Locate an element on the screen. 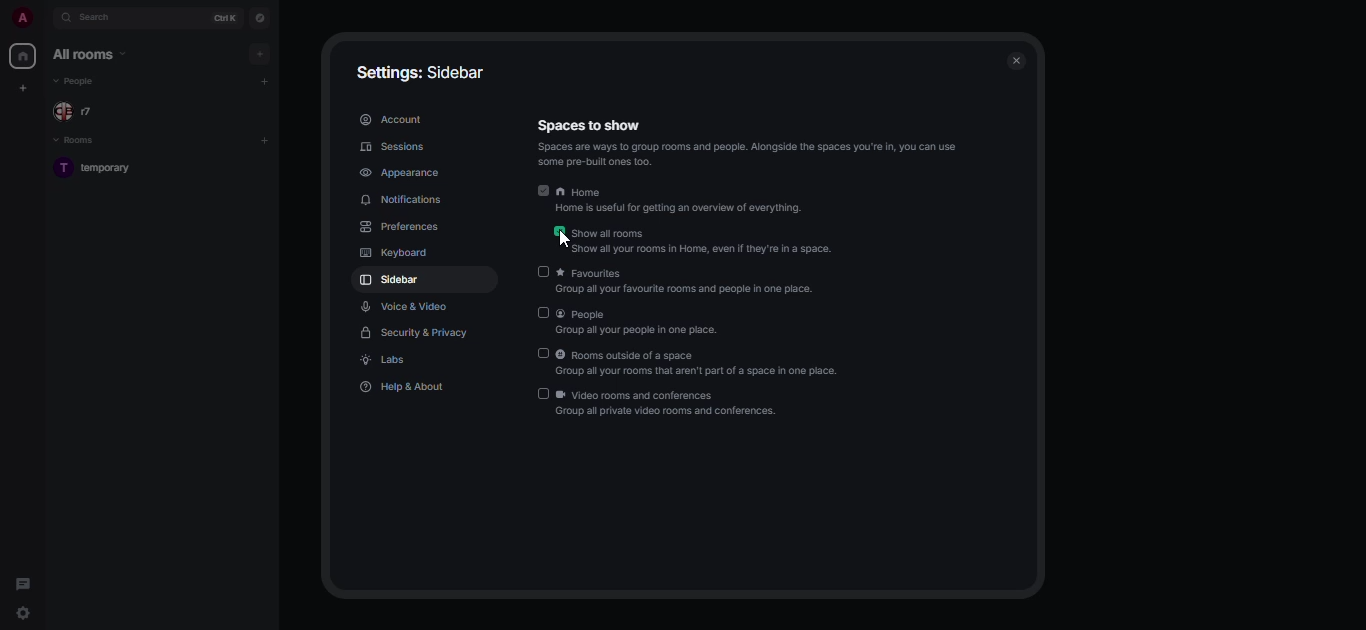 Image resolution: width=1366 pixels, height=630 pixels. search is located at coordinates (103, 19).